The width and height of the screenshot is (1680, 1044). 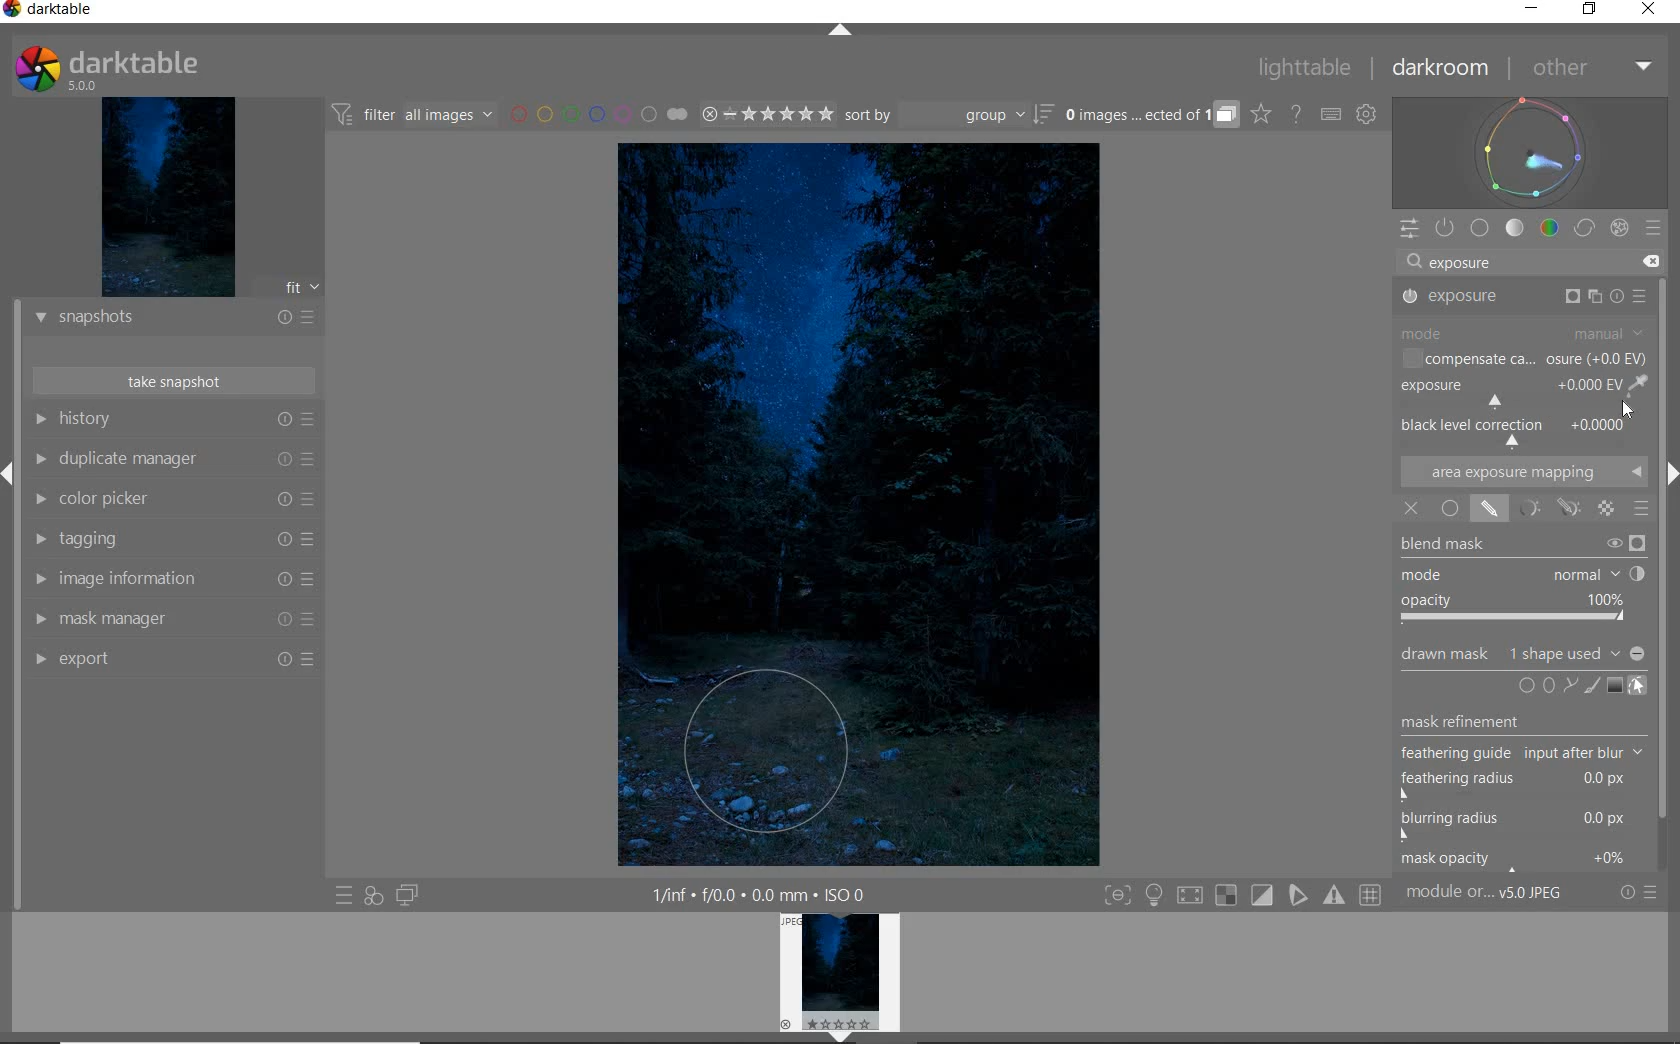 I want to click on EXPOSURE, so click(x=1524, y=391).